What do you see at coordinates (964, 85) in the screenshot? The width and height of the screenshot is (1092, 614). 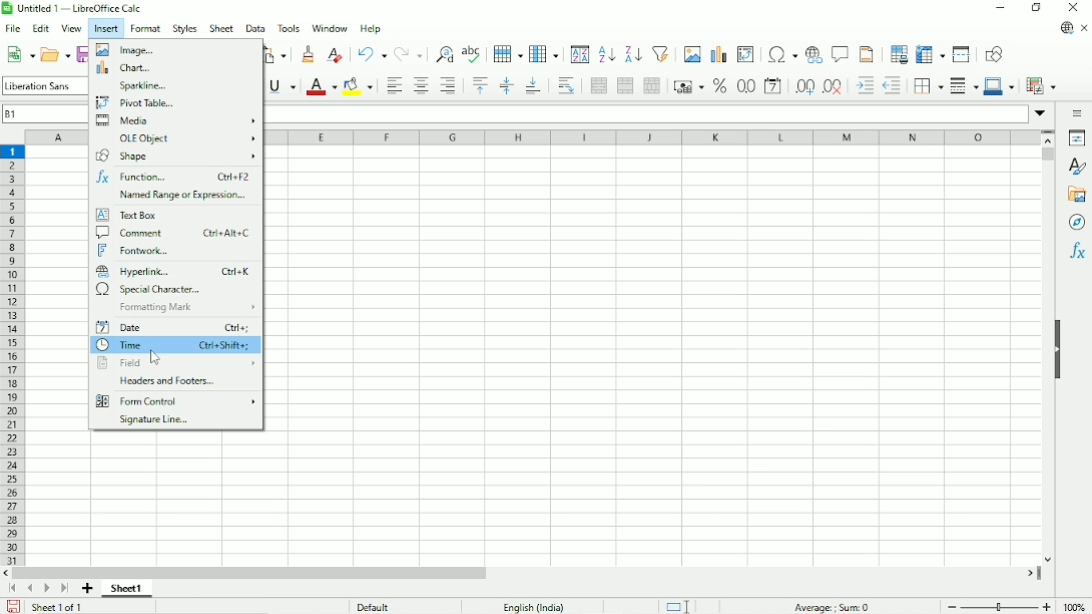 I see `Border style` at bounding box center [964, 85].